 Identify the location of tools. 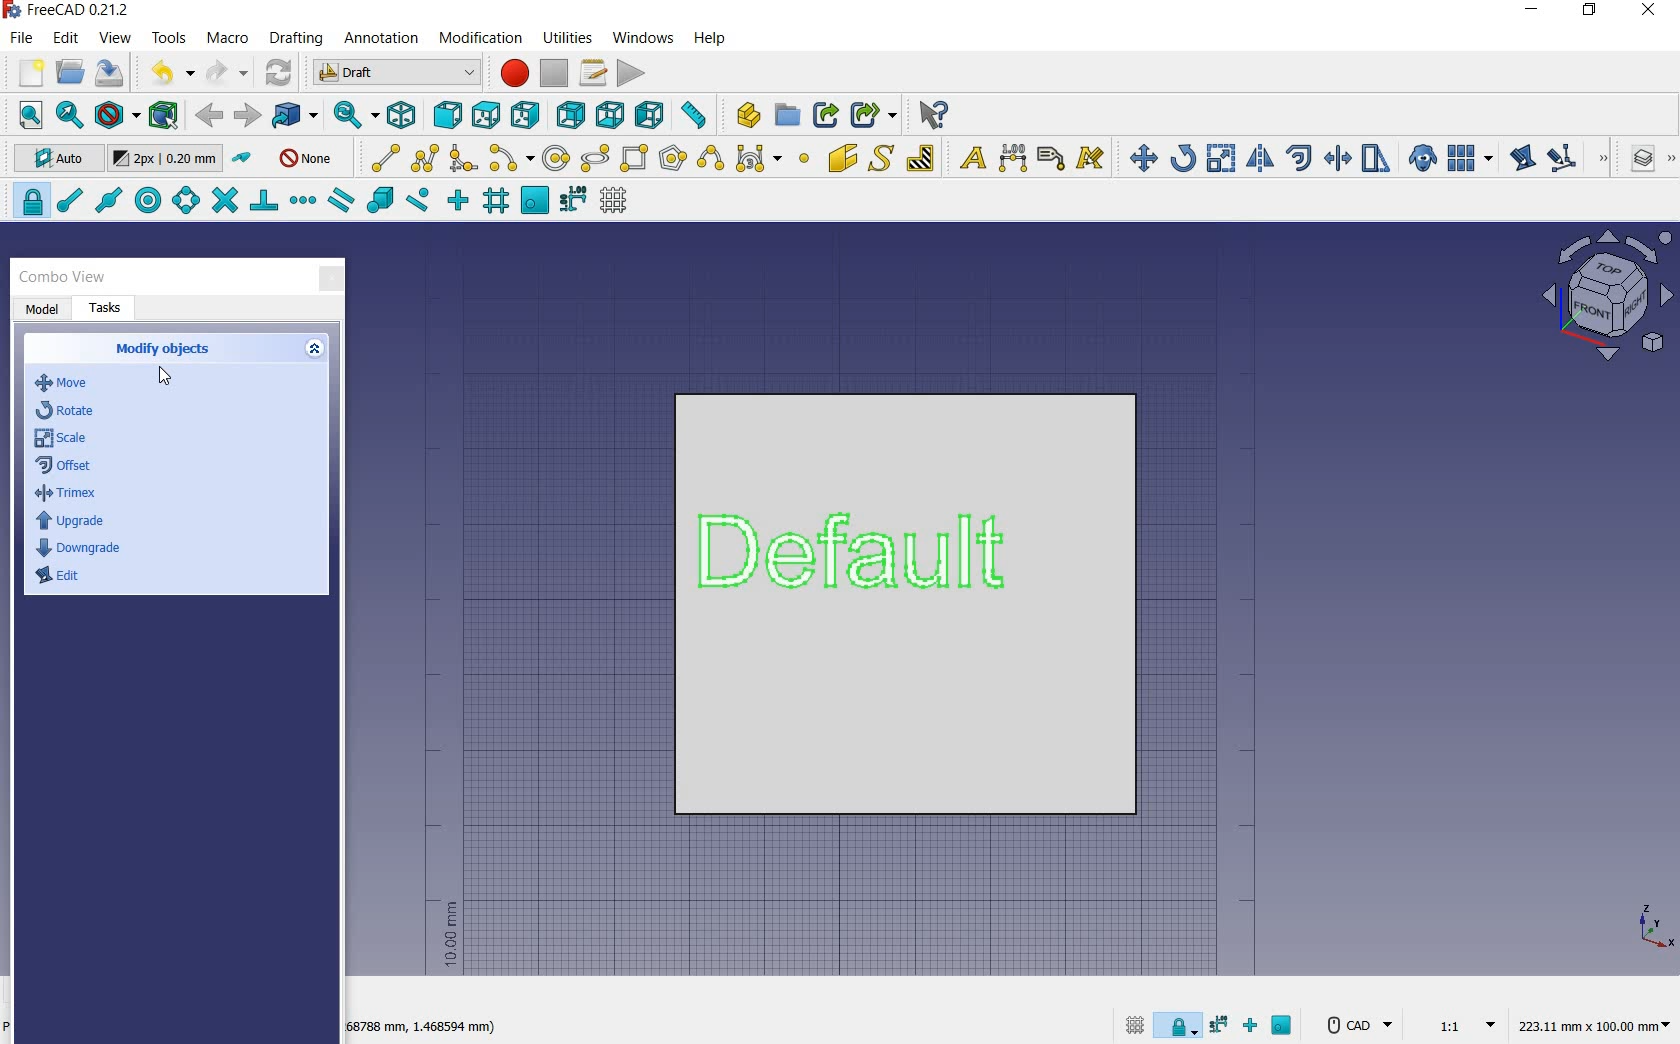
(169, 37).